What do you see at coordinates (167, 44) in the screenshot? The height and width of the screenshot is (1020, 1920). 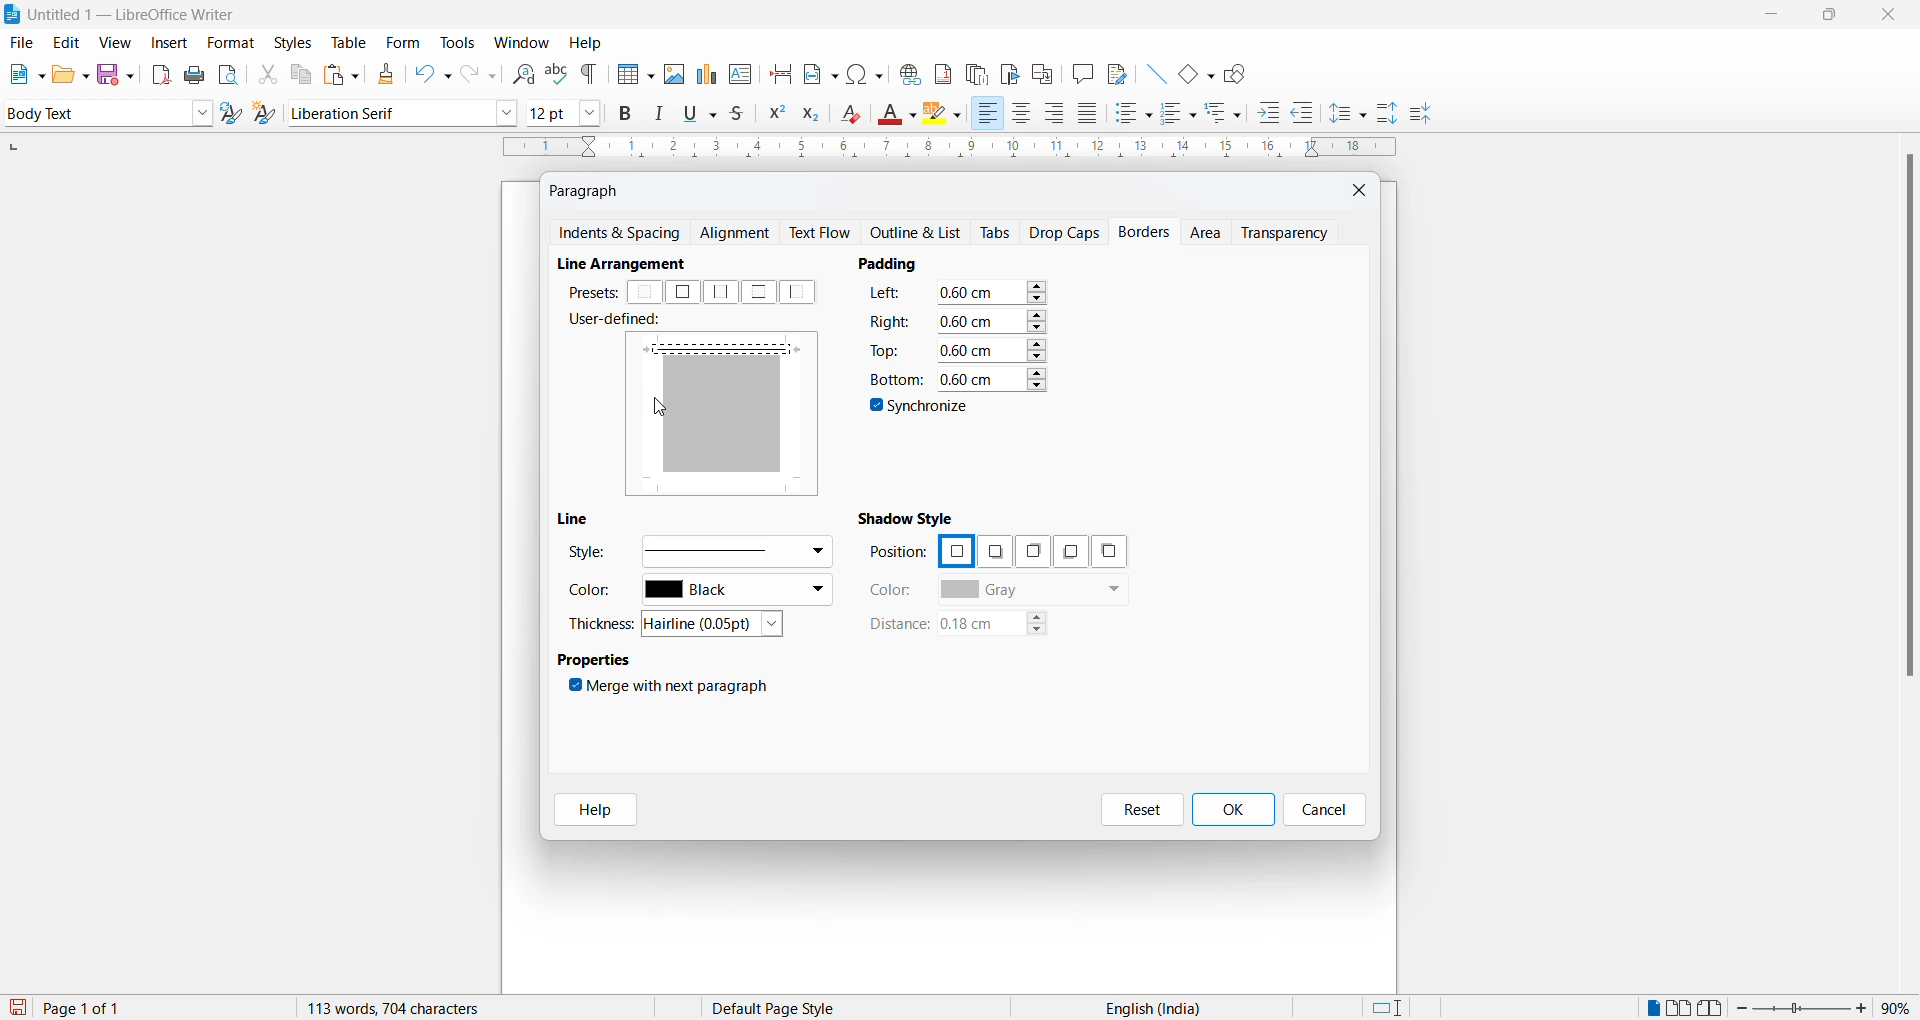 I see `insert` at bounding box center [167, 44].